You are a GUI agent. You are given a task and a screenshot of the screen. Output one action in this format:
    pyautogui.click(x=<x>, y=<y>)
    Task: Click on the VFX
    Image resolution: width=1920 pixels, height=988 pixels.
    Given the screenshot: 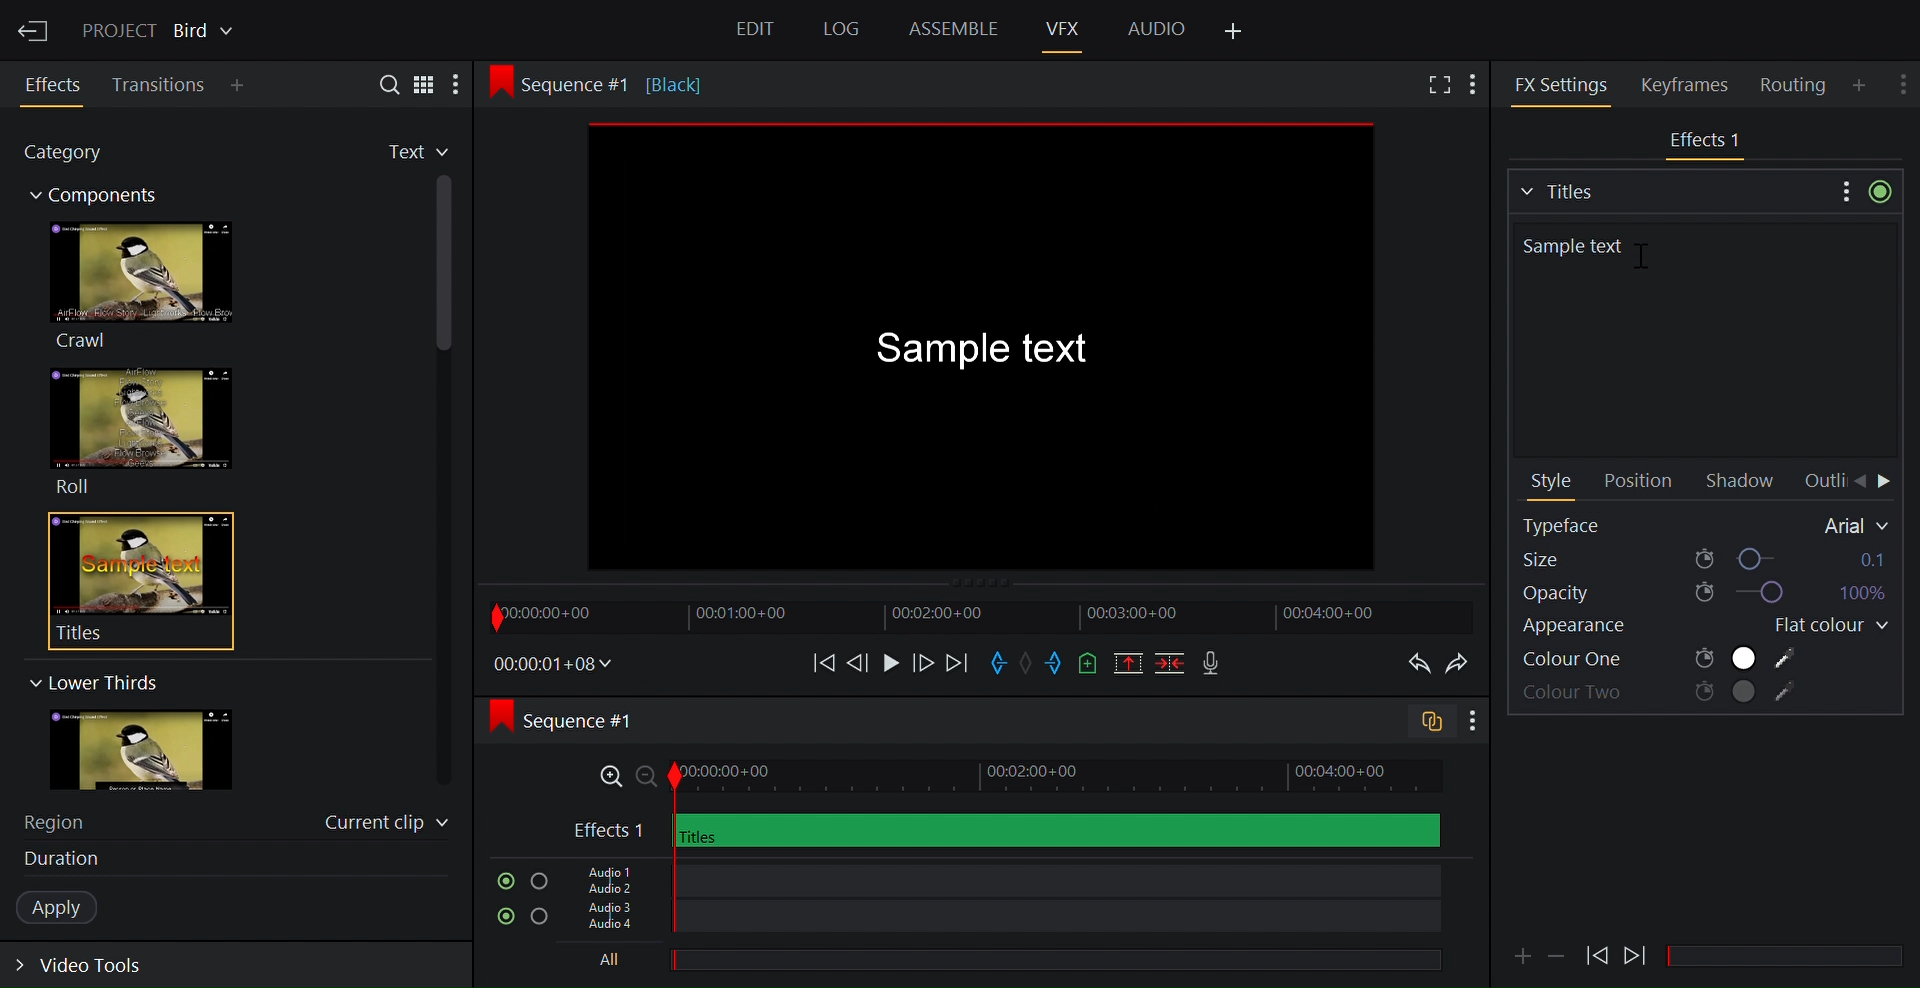 What is the action you would take?
    pyautogui.click(x=1065, y=28)
    